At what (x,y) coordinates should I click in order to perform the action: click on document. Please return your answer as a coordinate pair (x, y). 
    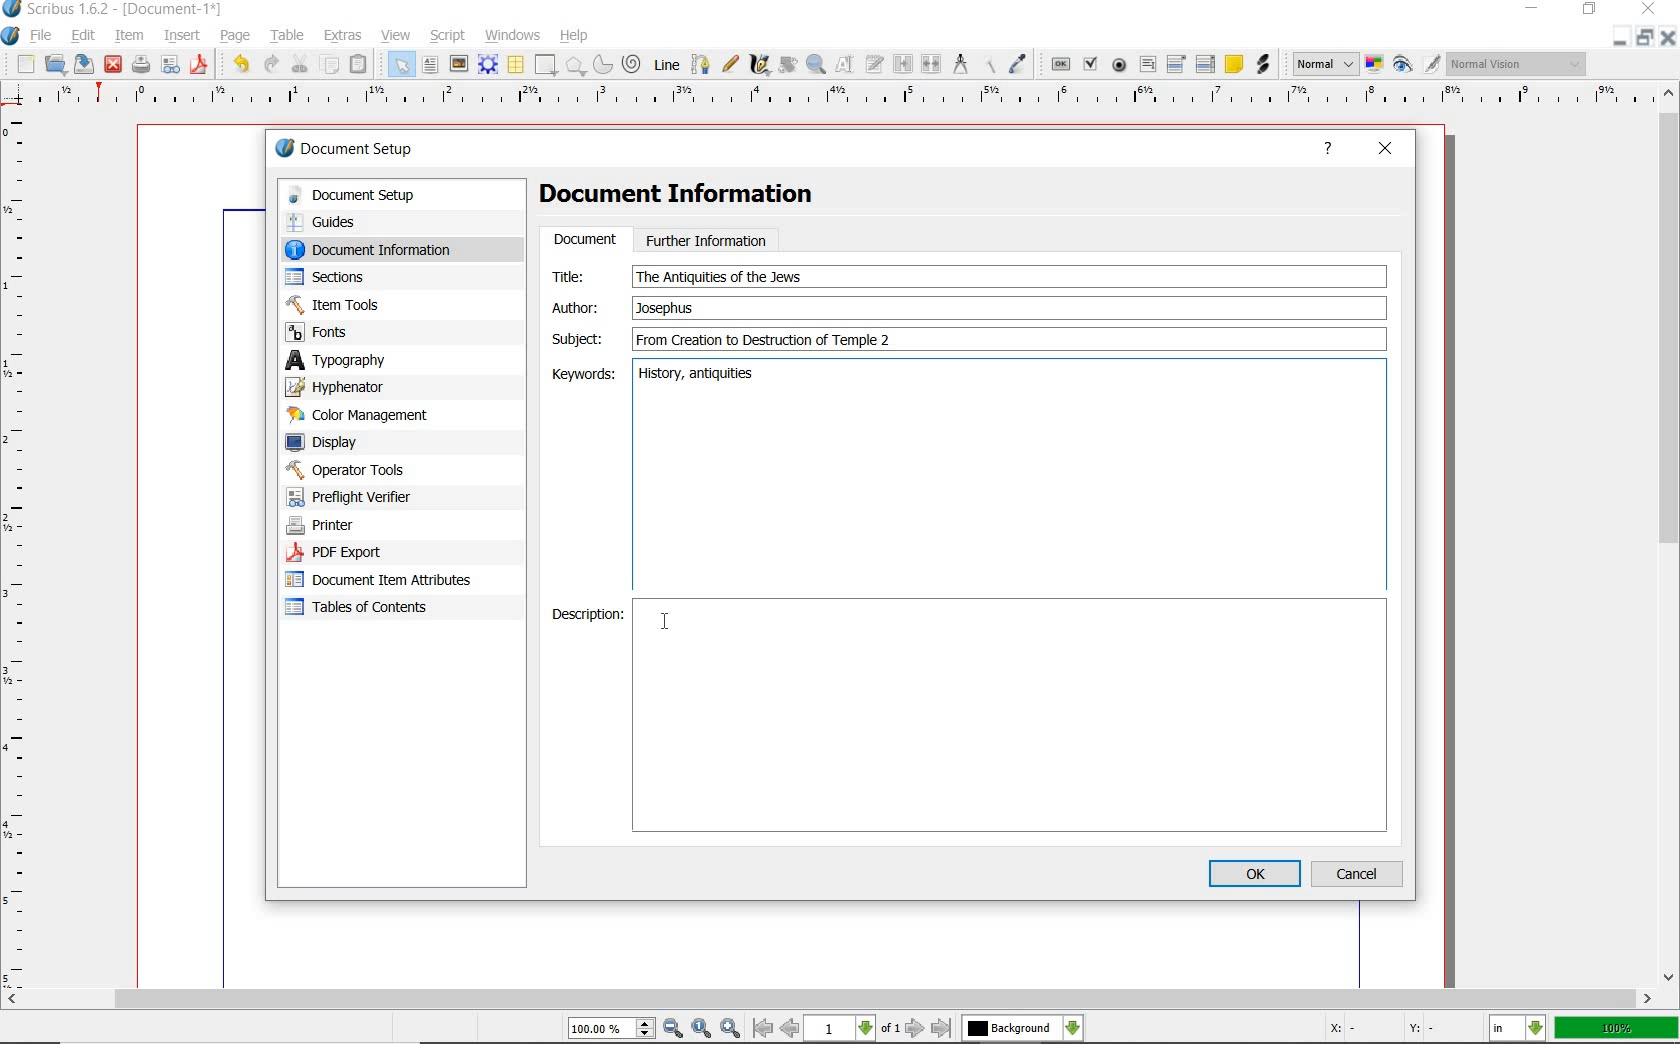
    Looking at the image, I should click on (584, 240).